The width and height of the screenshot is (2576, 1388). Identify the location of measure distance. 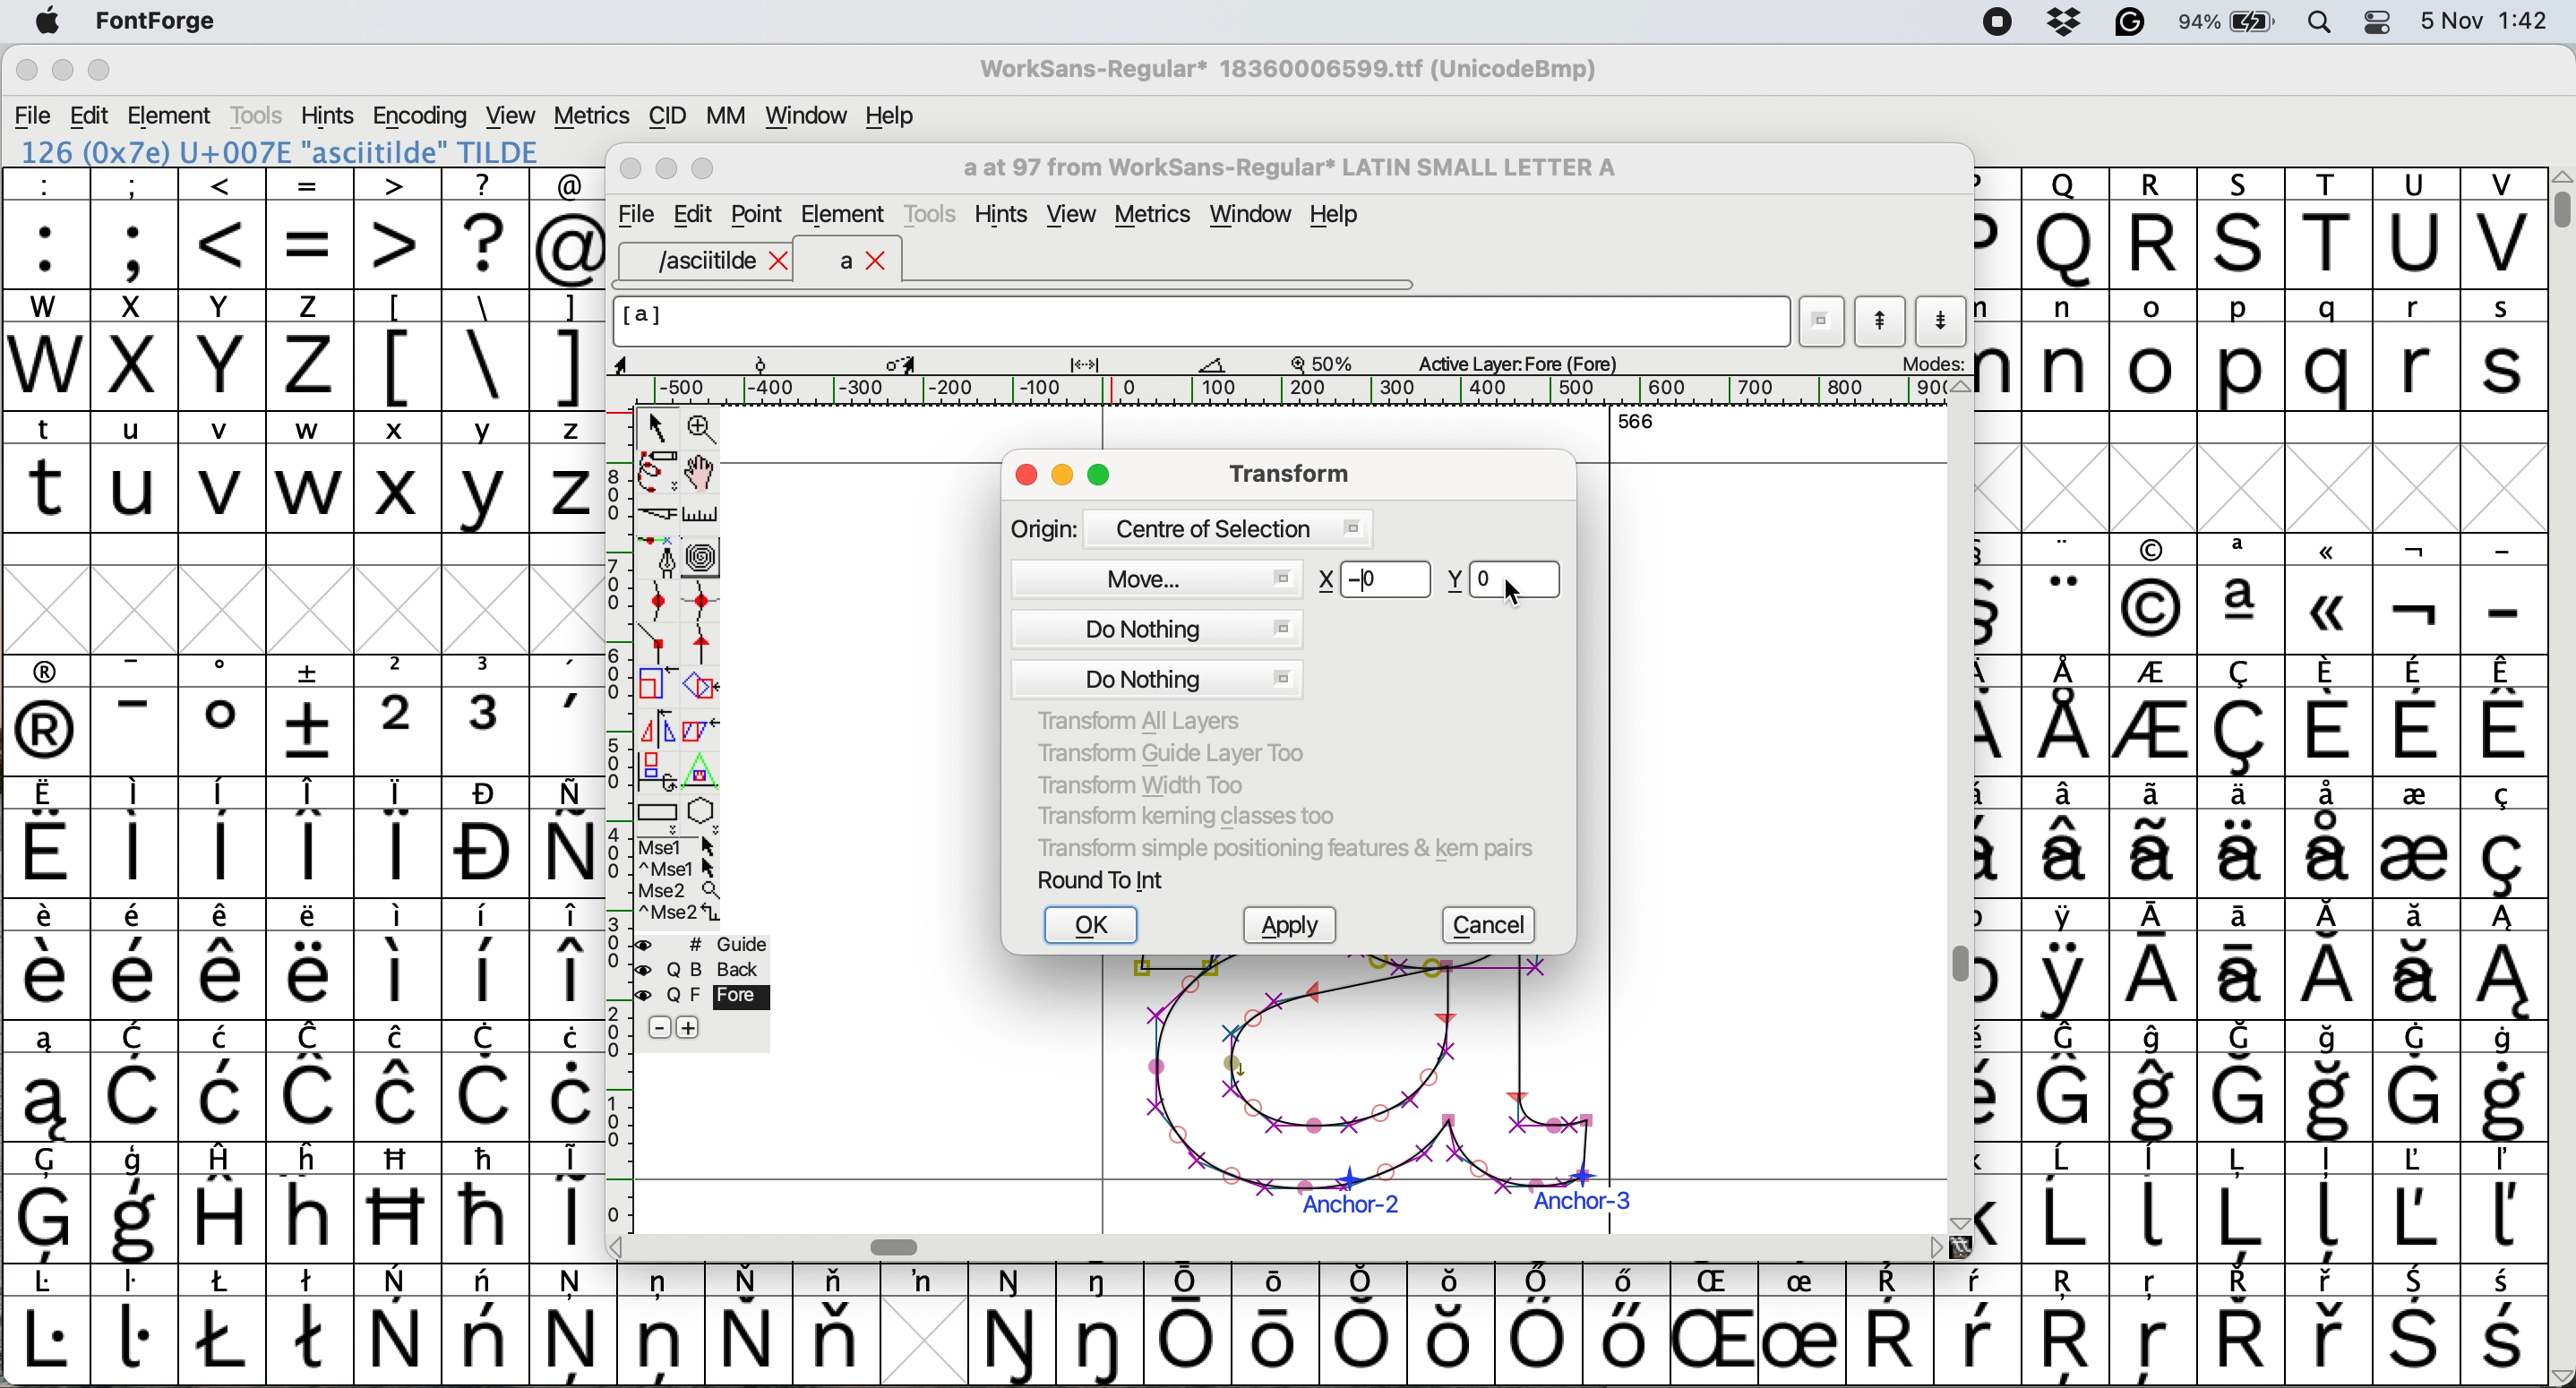
(703, 515).